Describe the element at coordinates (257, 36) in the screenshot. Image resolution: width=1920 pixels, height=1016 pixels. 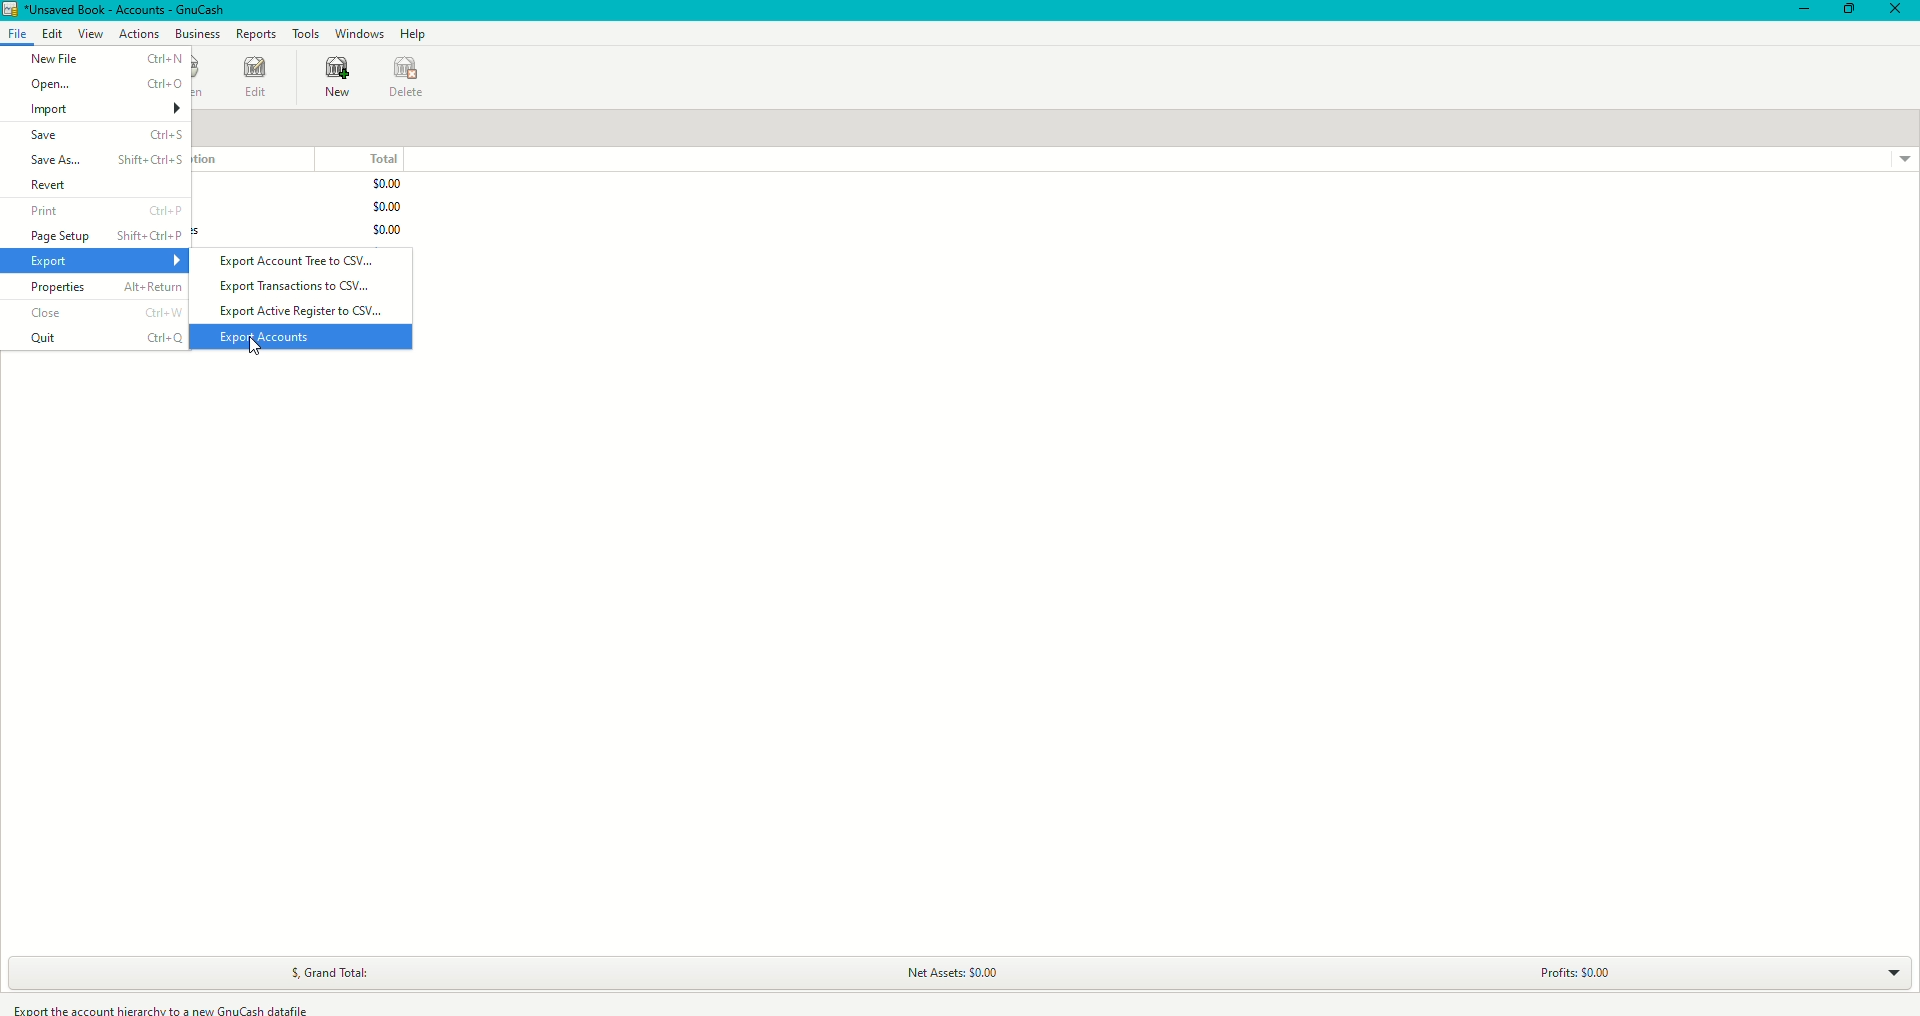
I see `Reports` at that location.